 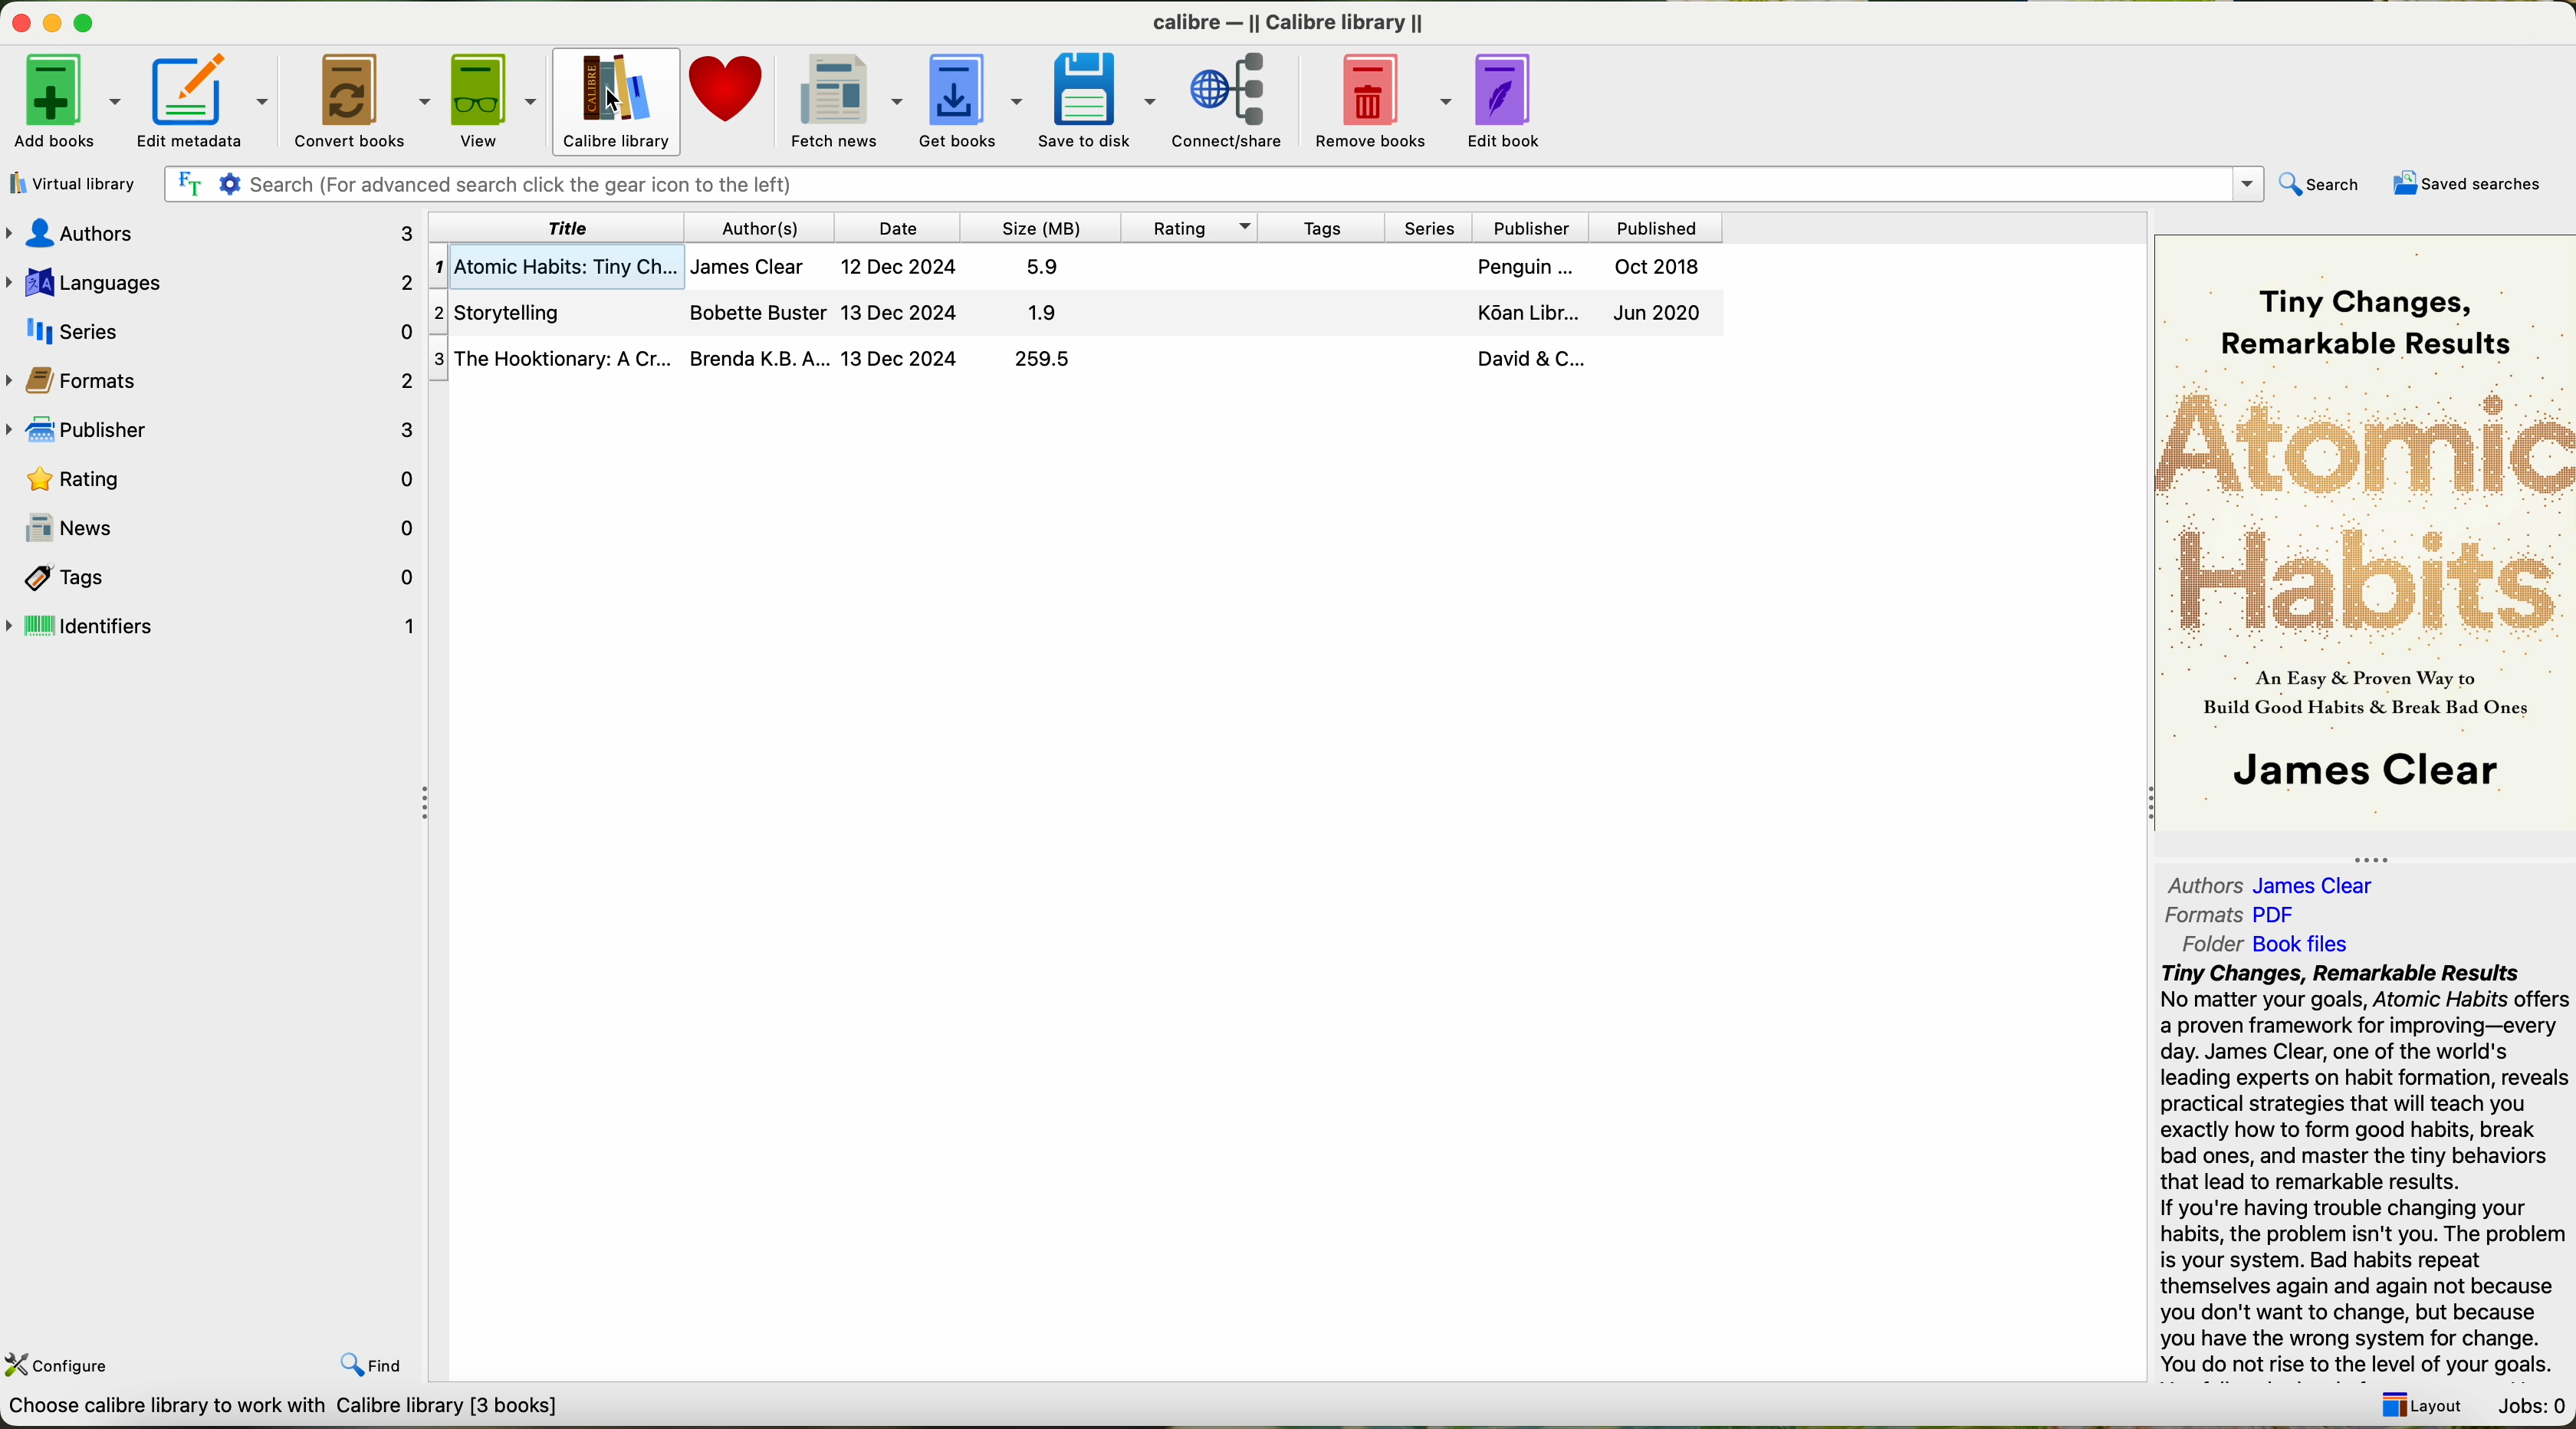 What do you see at coordinates (1318, 226) in the screenshot?
I see `tags` at bounding box center [1318, 226].